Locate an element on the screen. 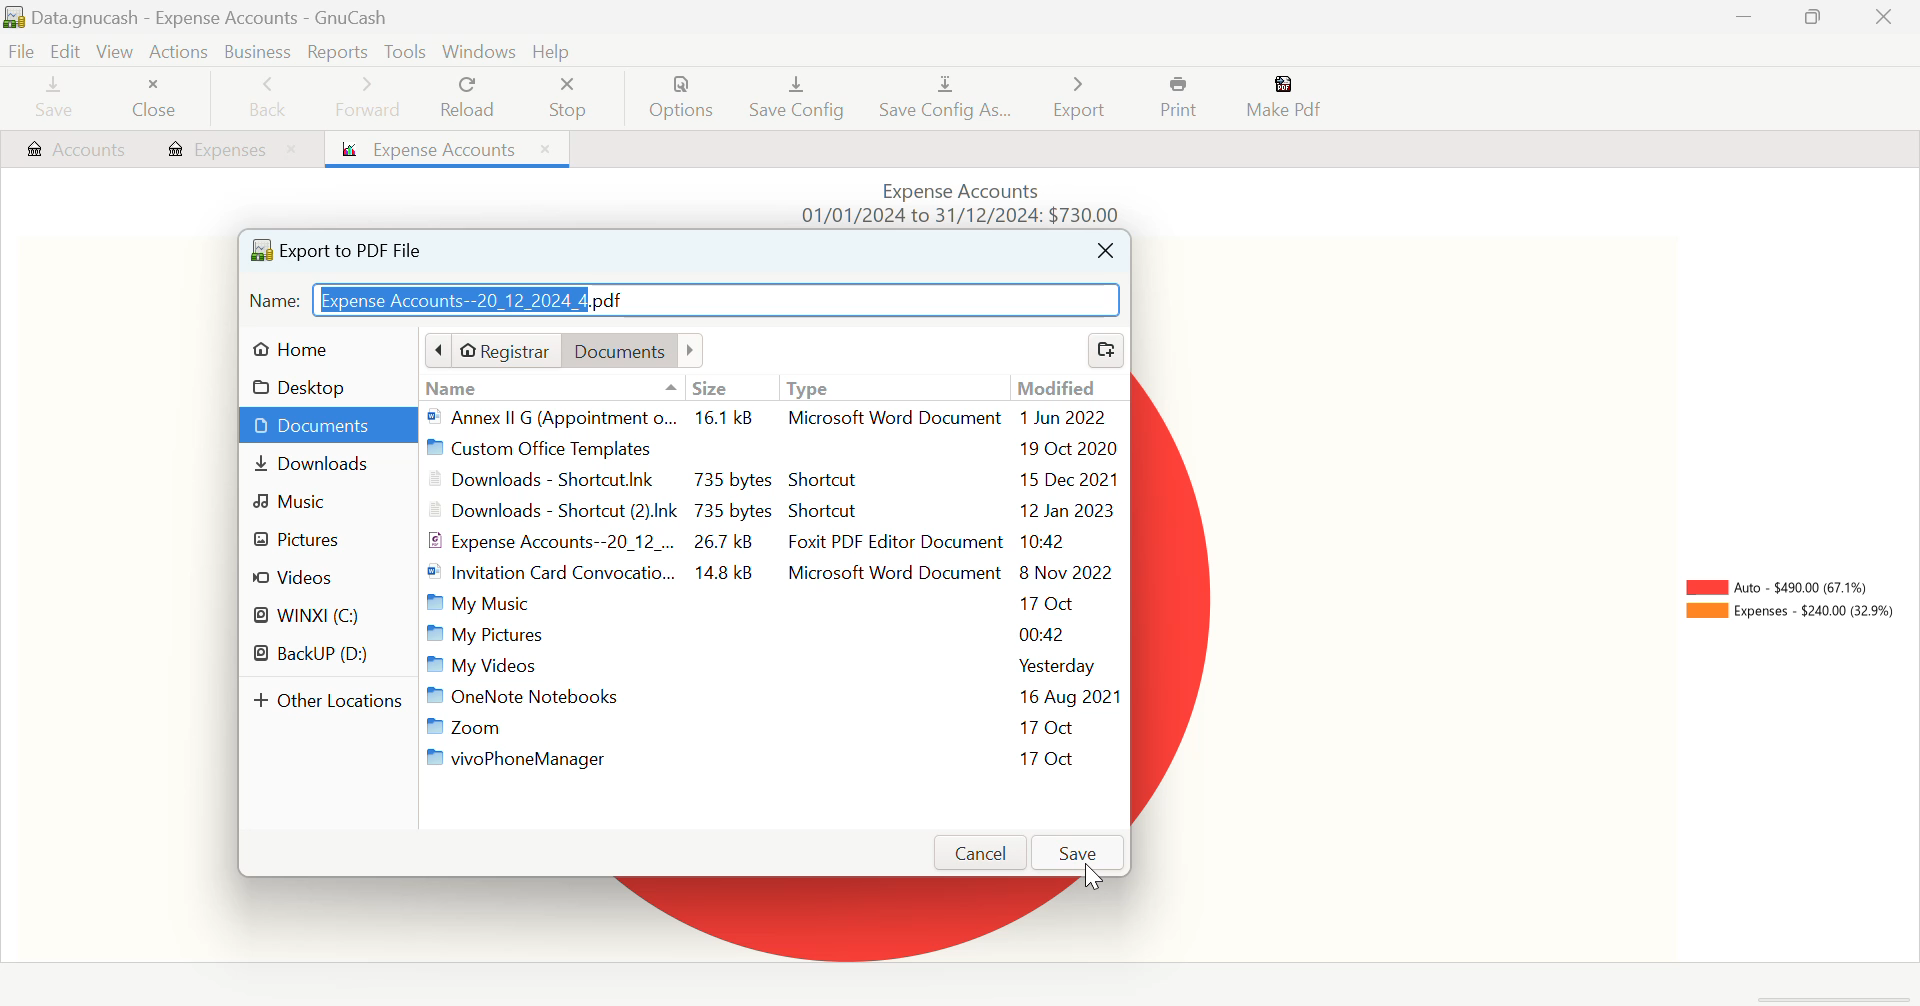  Save Config is located at coordinates (798, 100).